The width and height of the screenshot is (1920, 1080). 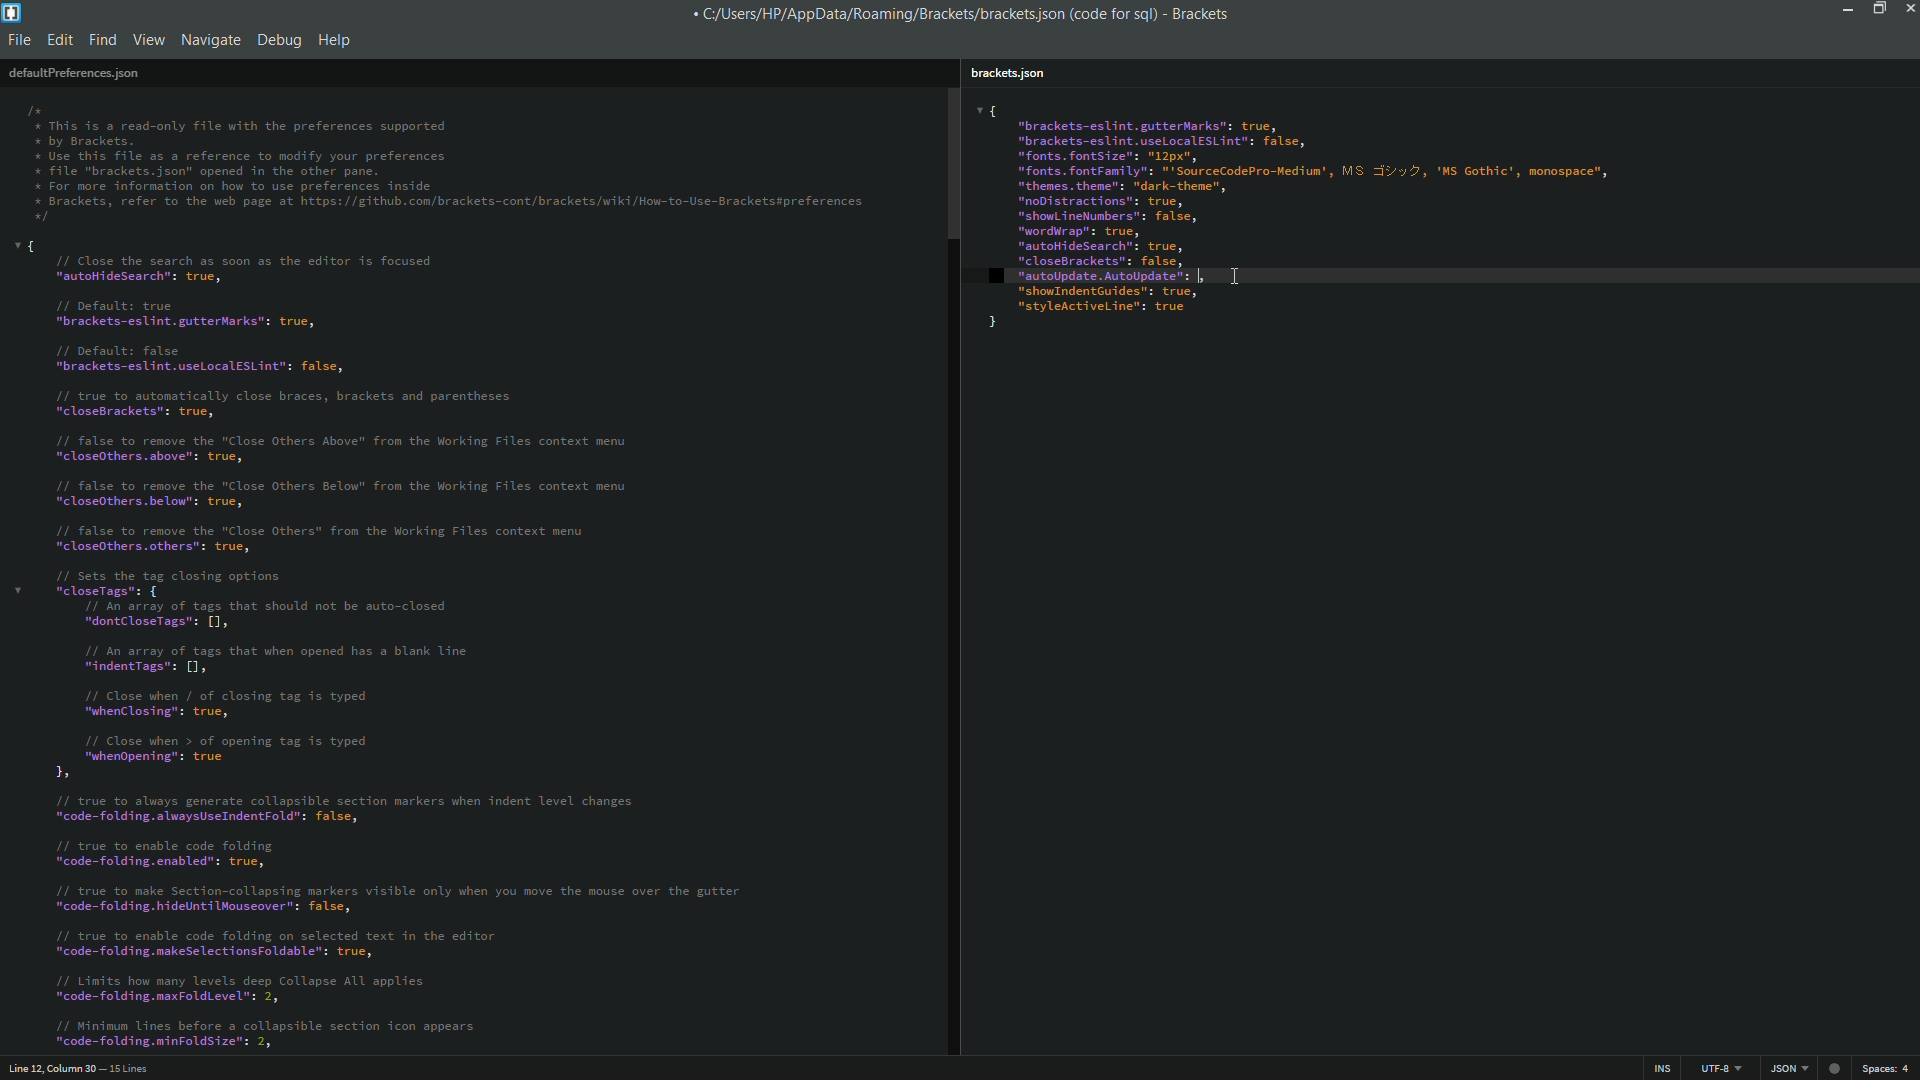 I want to click on navigate menu, so click(x=209, y=40).